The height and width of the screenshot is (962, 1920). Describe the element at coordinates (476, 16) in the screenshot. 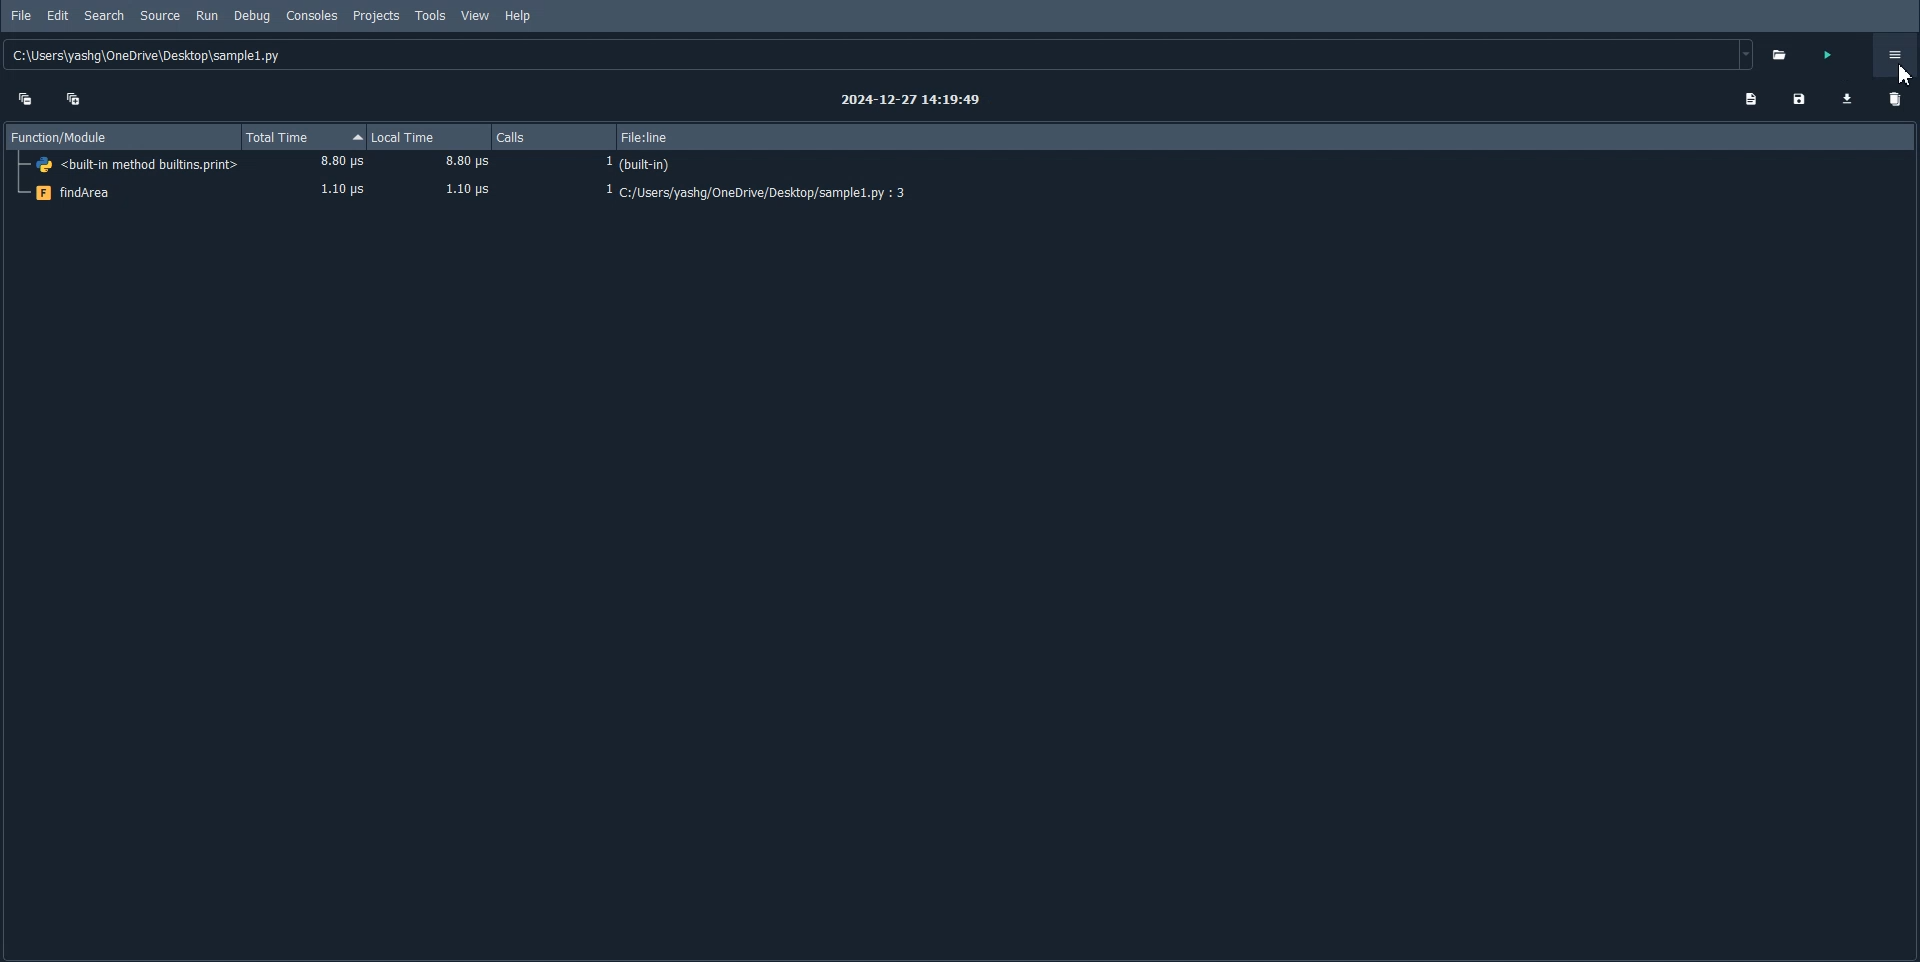

I see `View` at that location.